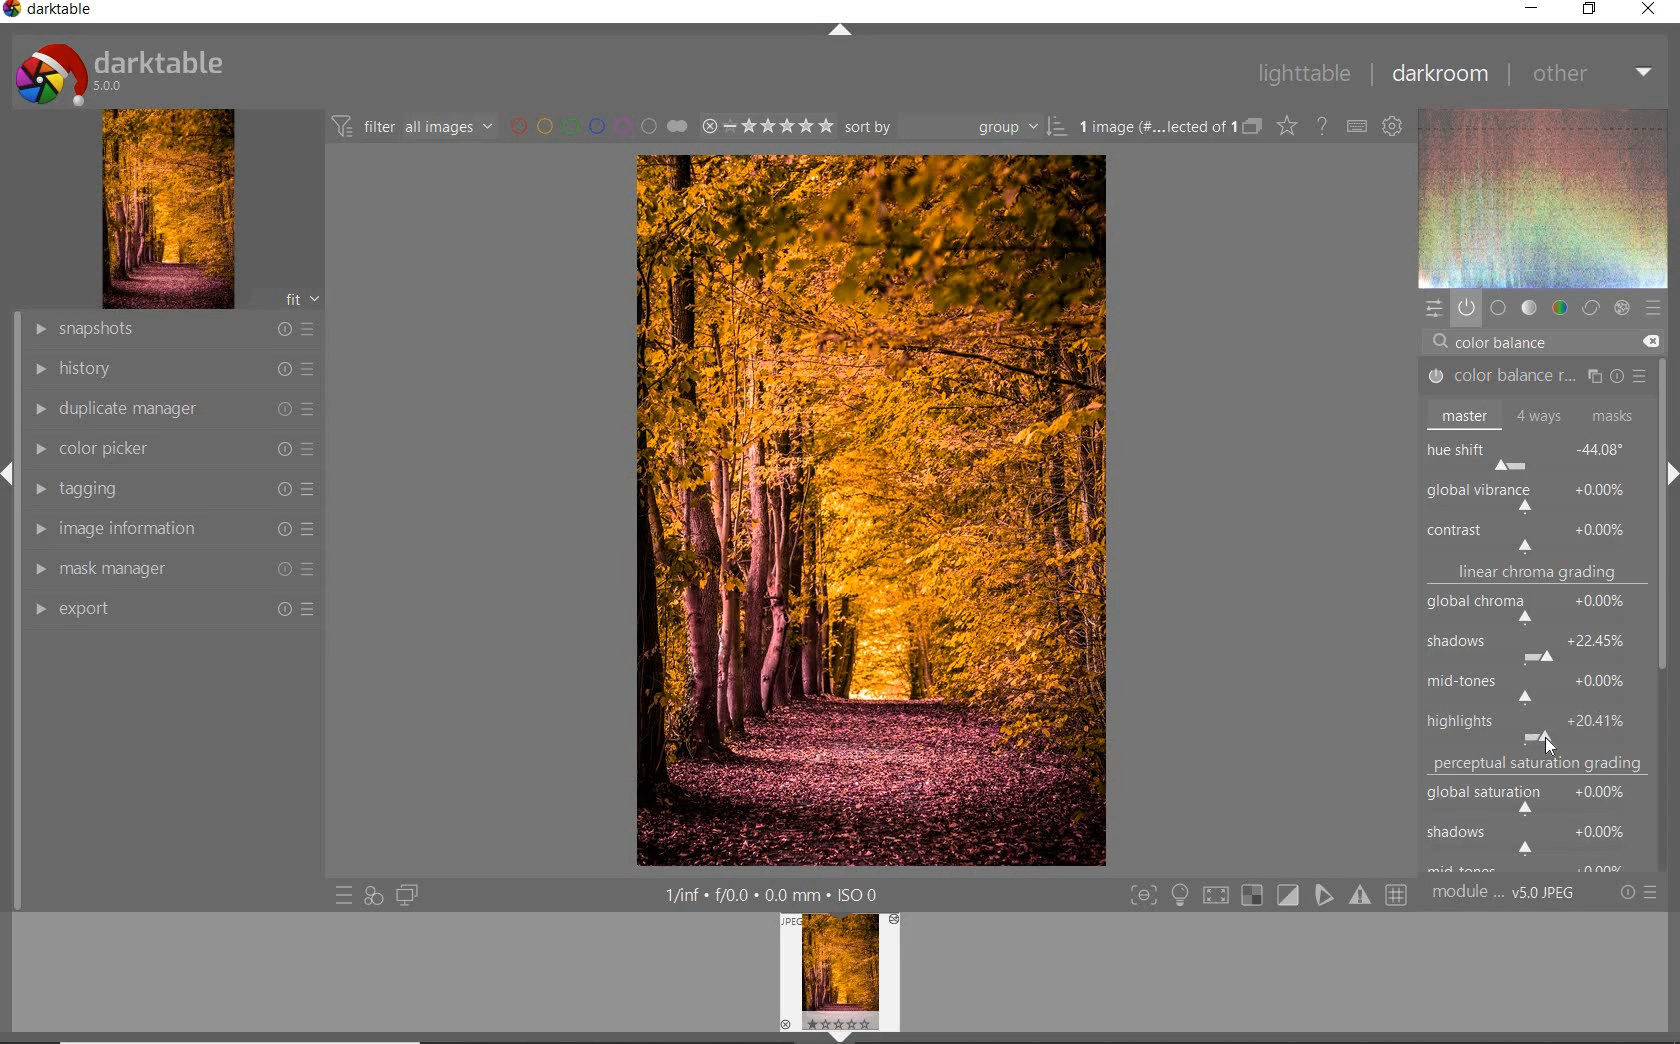 This screenshot has height=1044, width=1680. I want to click on quick access for applying any style, so click(374, 896).